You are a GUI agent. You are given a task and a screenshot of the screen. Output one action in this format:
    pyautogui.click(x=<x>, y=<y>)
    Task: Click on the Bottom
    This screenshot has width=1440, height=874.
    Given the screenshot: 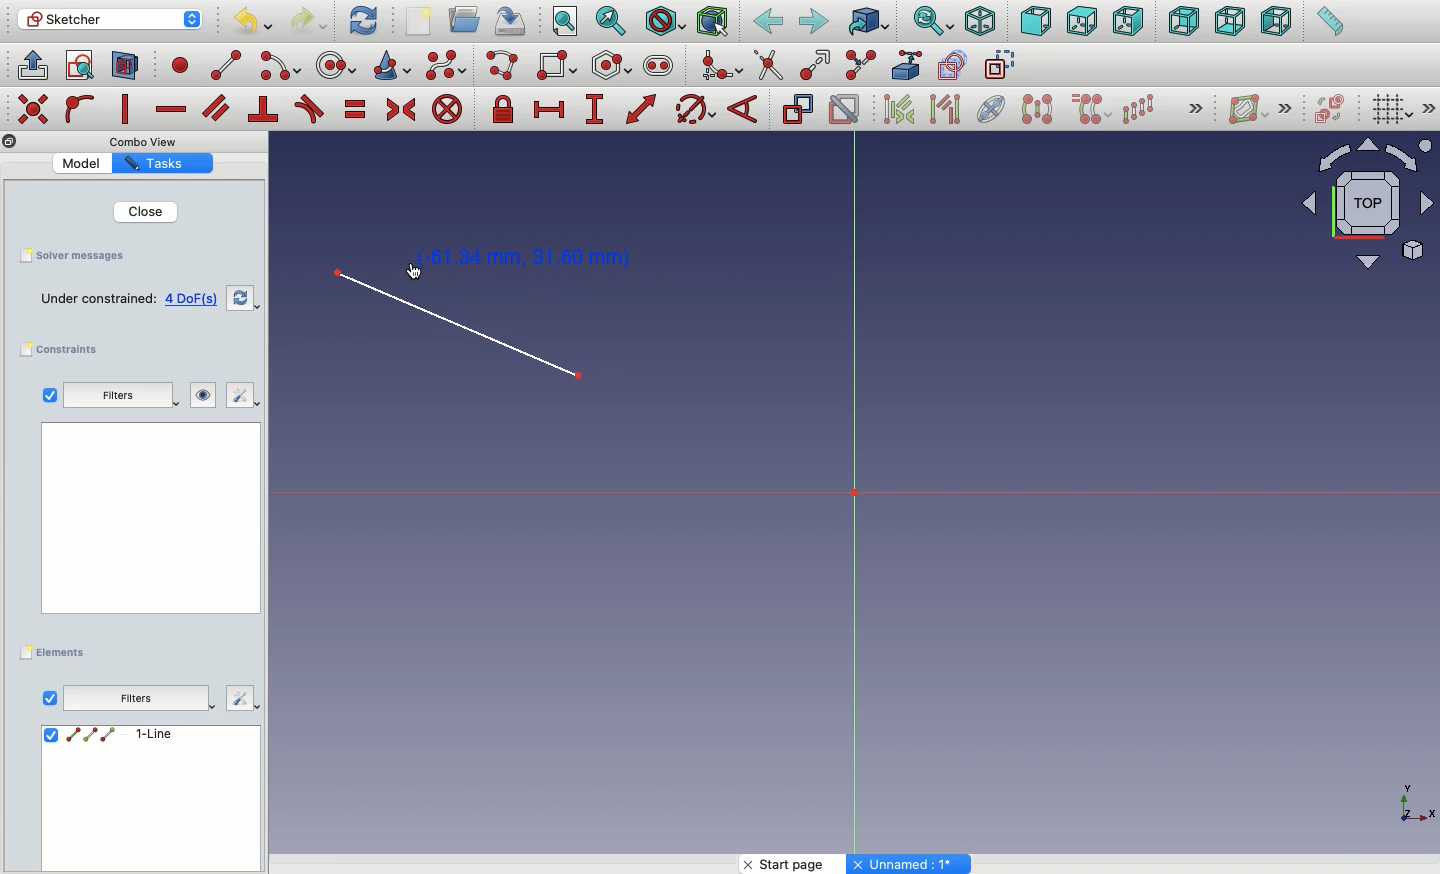 What is the action you would take?
    pyautogui.click(x=1230, y=23)
    